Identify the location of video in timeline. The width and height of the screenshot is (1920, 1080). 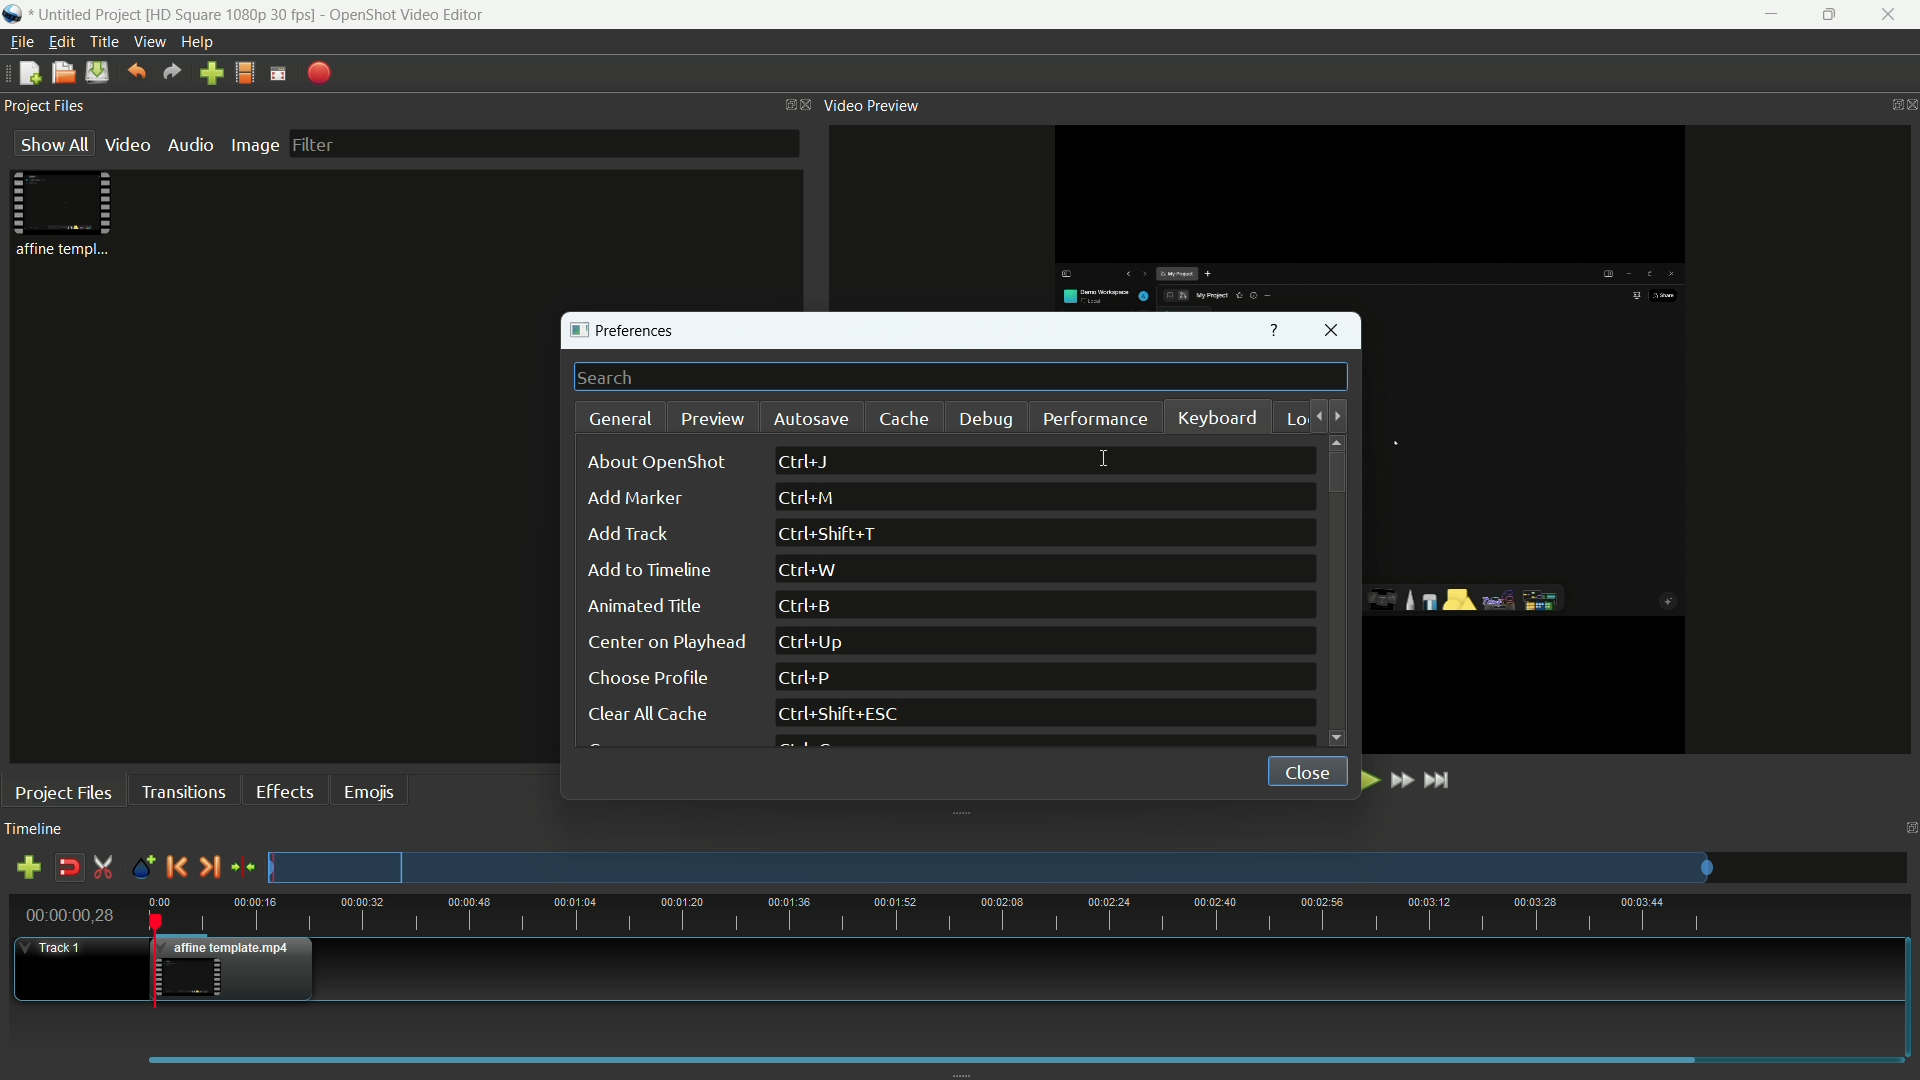
(237, 969).